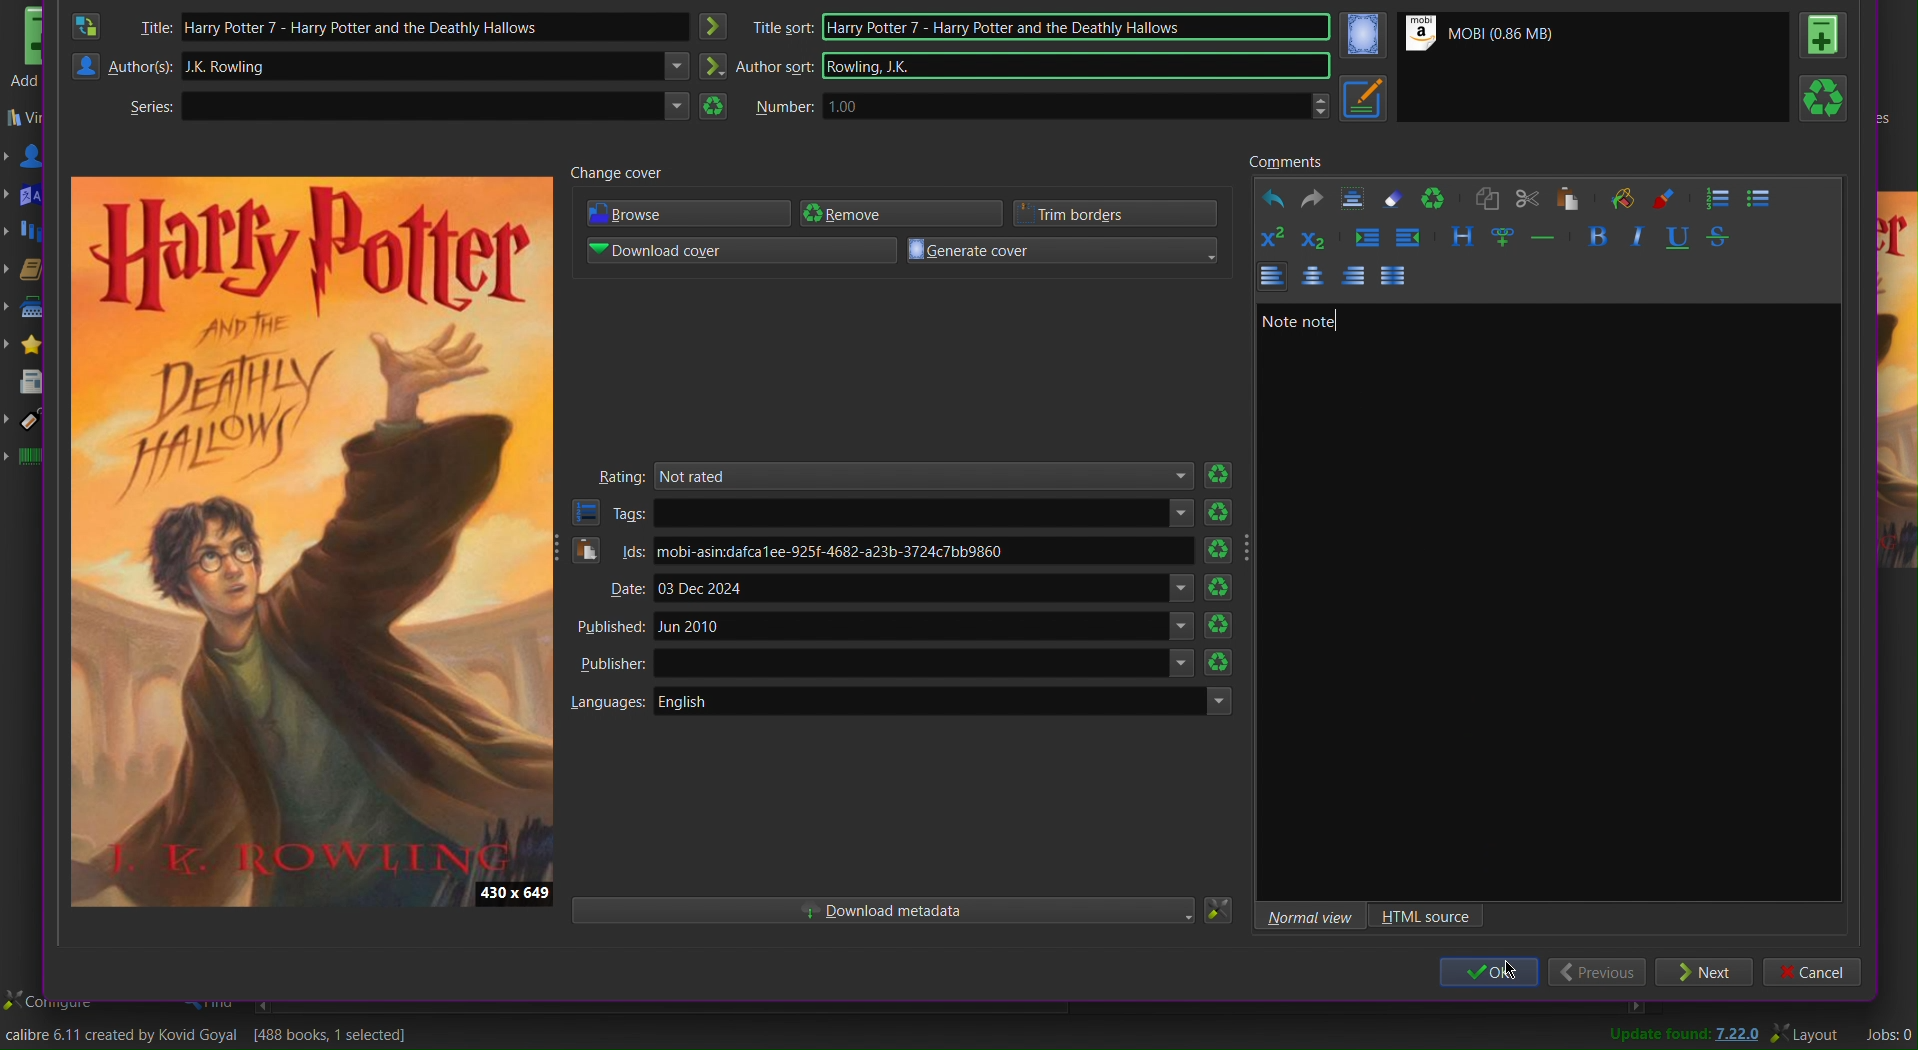  I want to click on Remove, so click(901, 215).